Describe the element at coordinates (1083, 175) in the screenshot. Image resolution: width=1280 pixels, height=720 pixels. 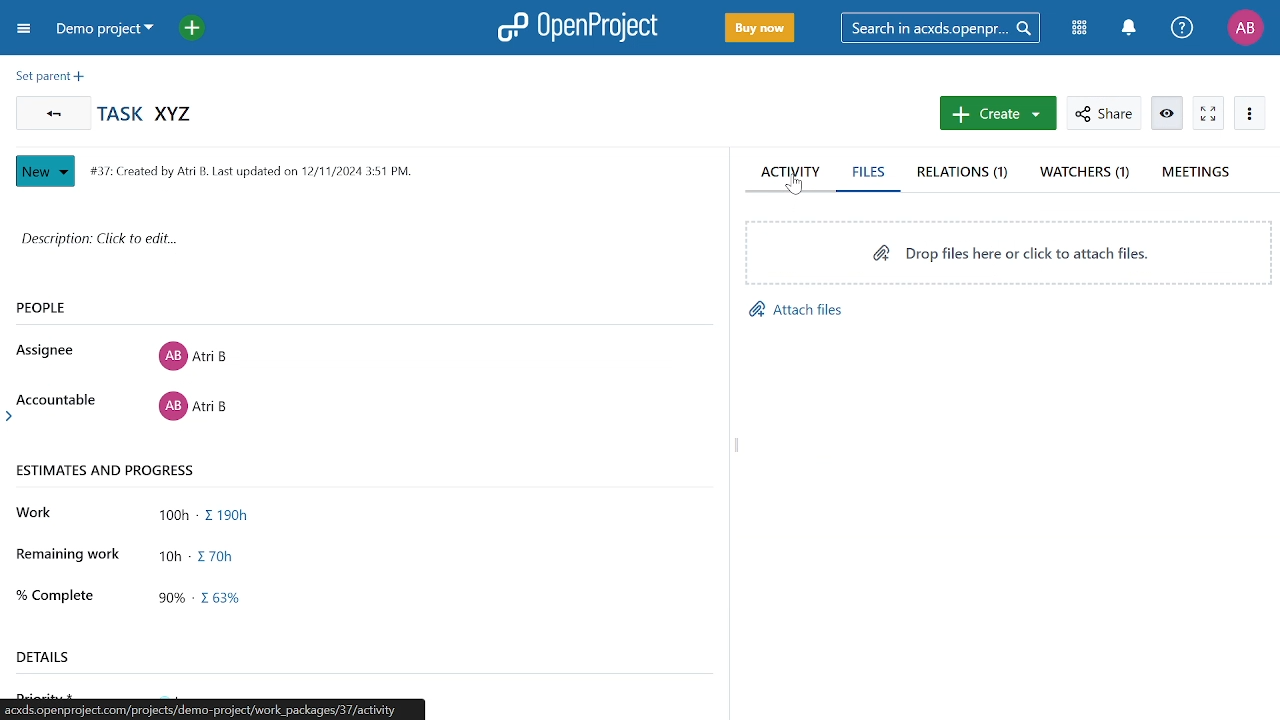
I see `Watchers` at that location.